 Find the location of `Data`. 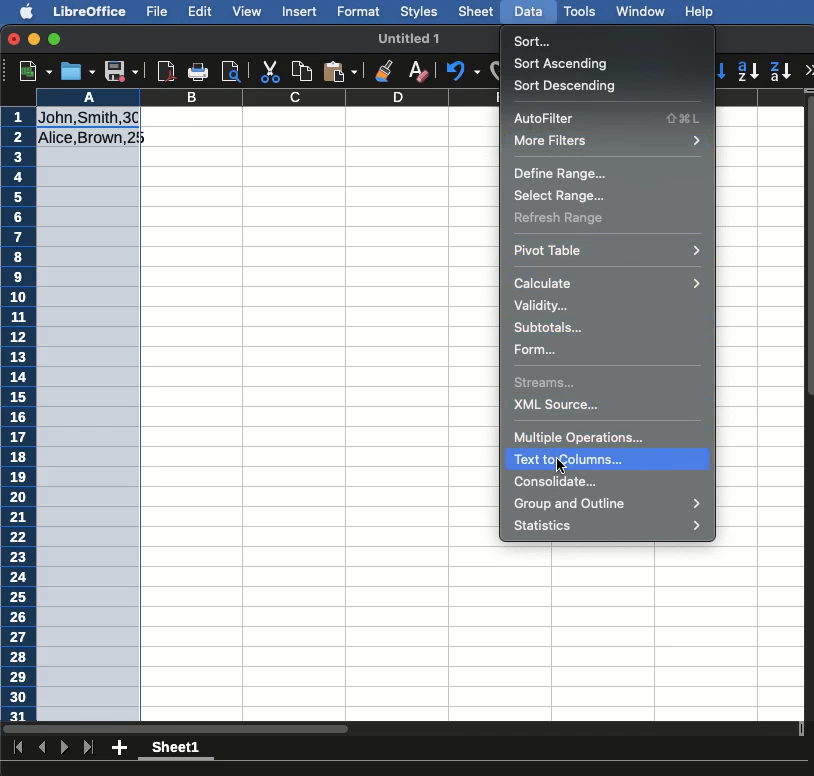

Data is located at coordinates (530, 11).